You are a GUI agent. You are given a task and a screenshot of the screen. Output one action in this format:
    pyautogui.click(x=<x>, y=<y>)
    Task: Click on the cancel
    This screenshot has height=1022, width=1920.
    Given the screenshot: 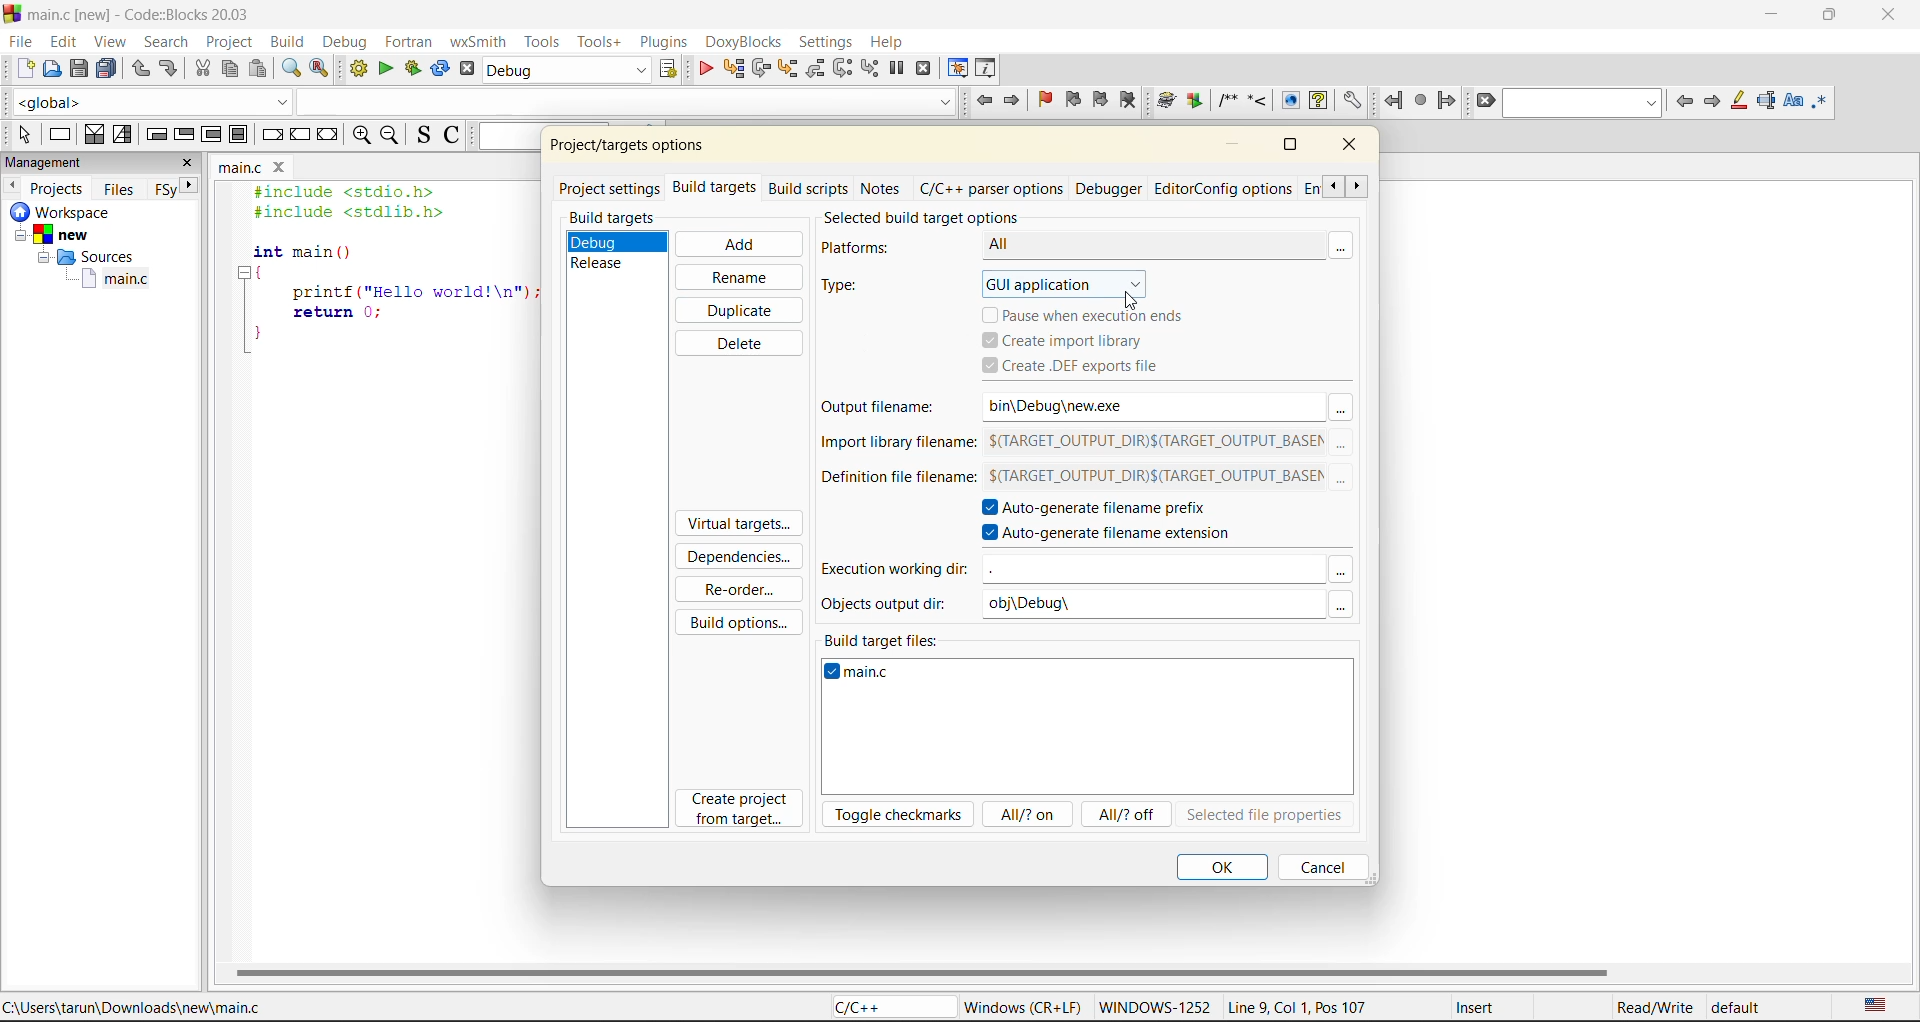 What is the action you would take?
    pyautogui.click(x=1319, y=866)
    